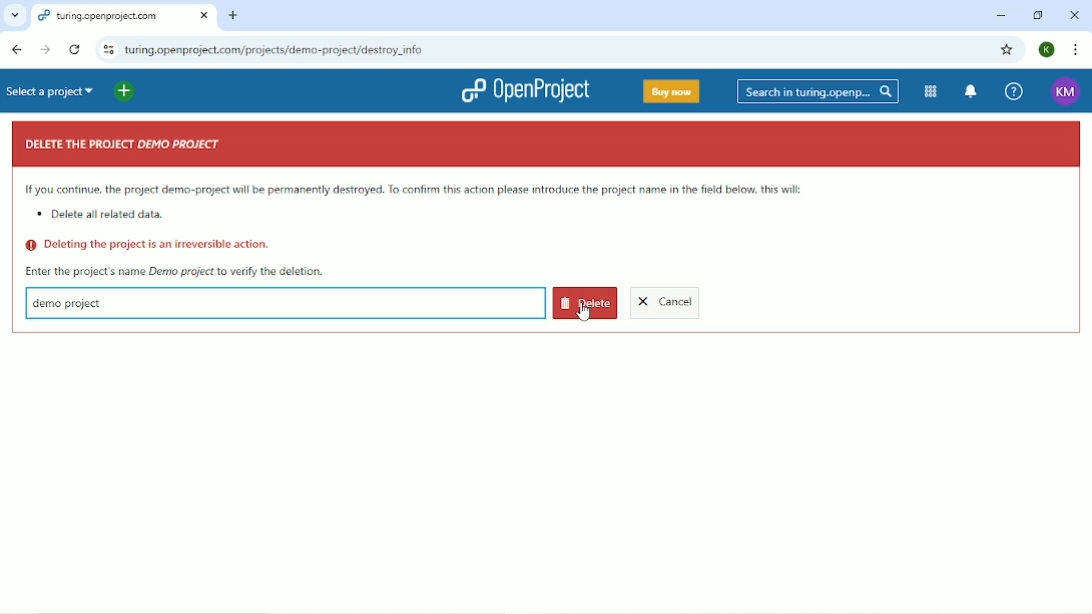 The image size is (1092, 614). Describe the element at coordinates (583, 310) in the screenshot. I see `Cursor` at that location.